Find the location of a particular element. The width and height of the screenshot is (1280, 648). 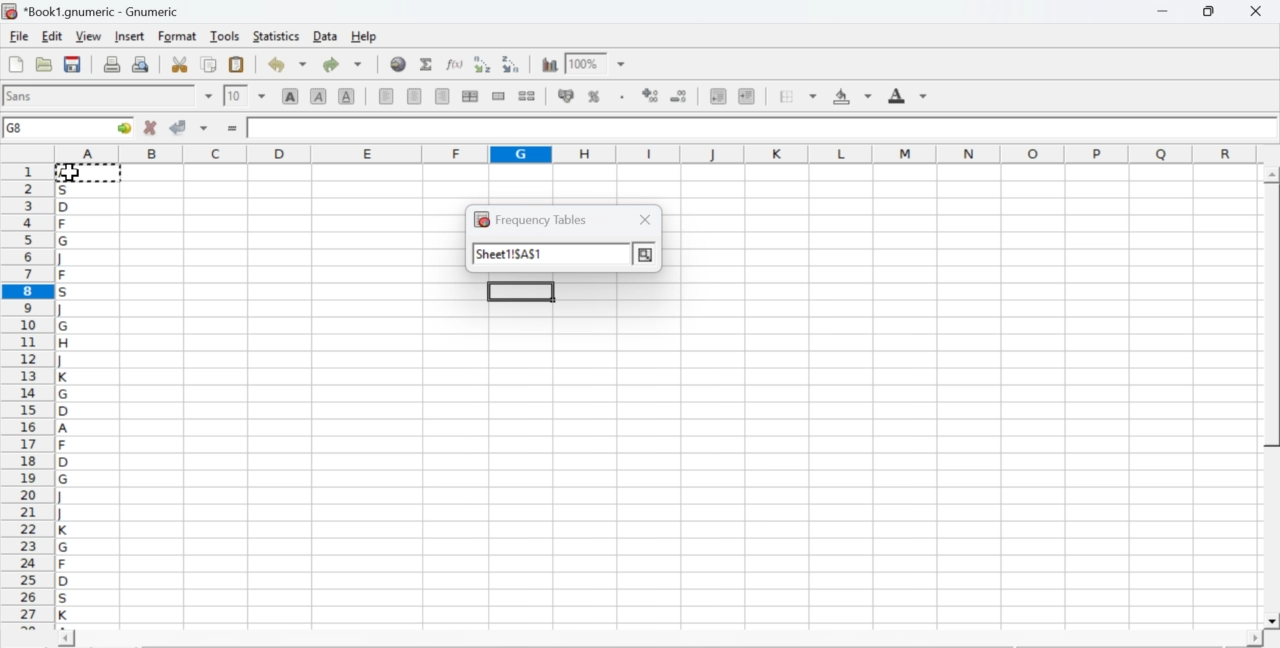

merge a range of cells is located at coordinates (499, 96).